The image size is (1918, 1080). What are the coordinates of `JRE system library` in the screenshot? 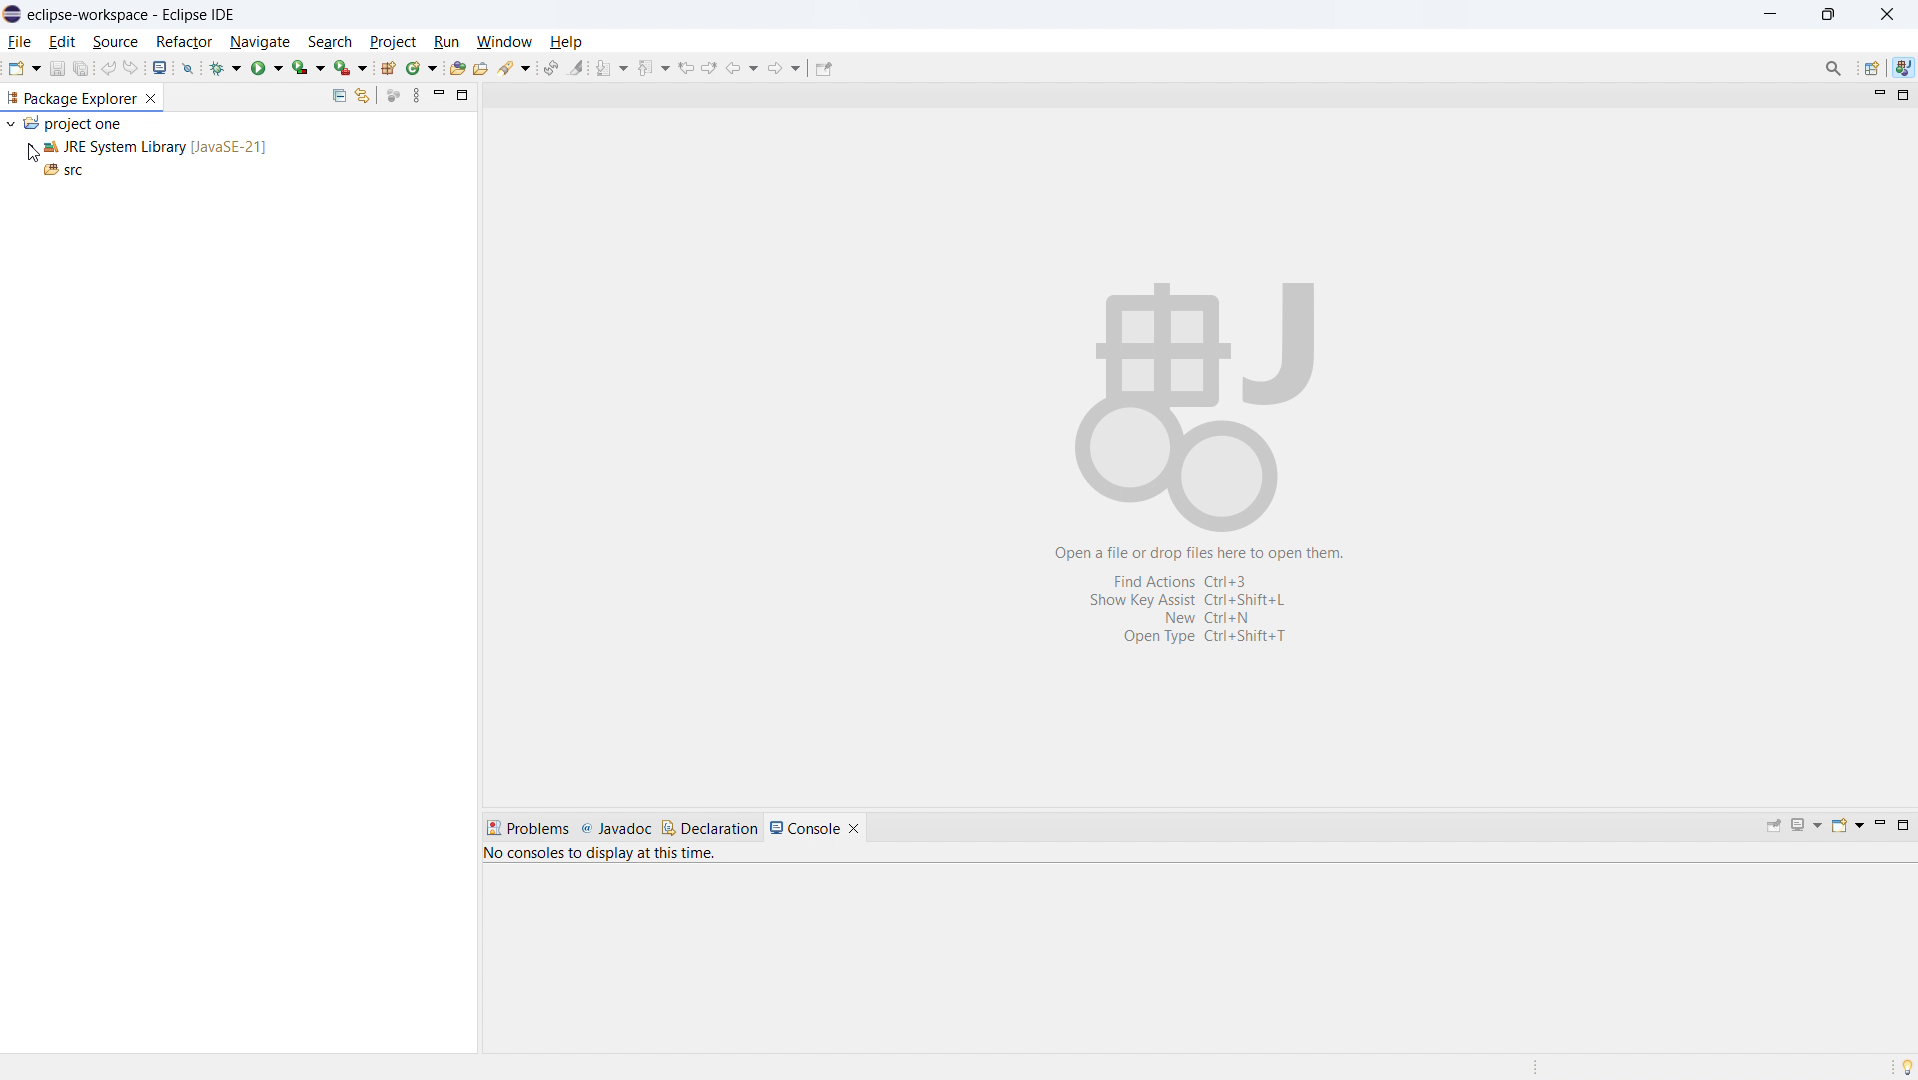 It's located at (158, 147).